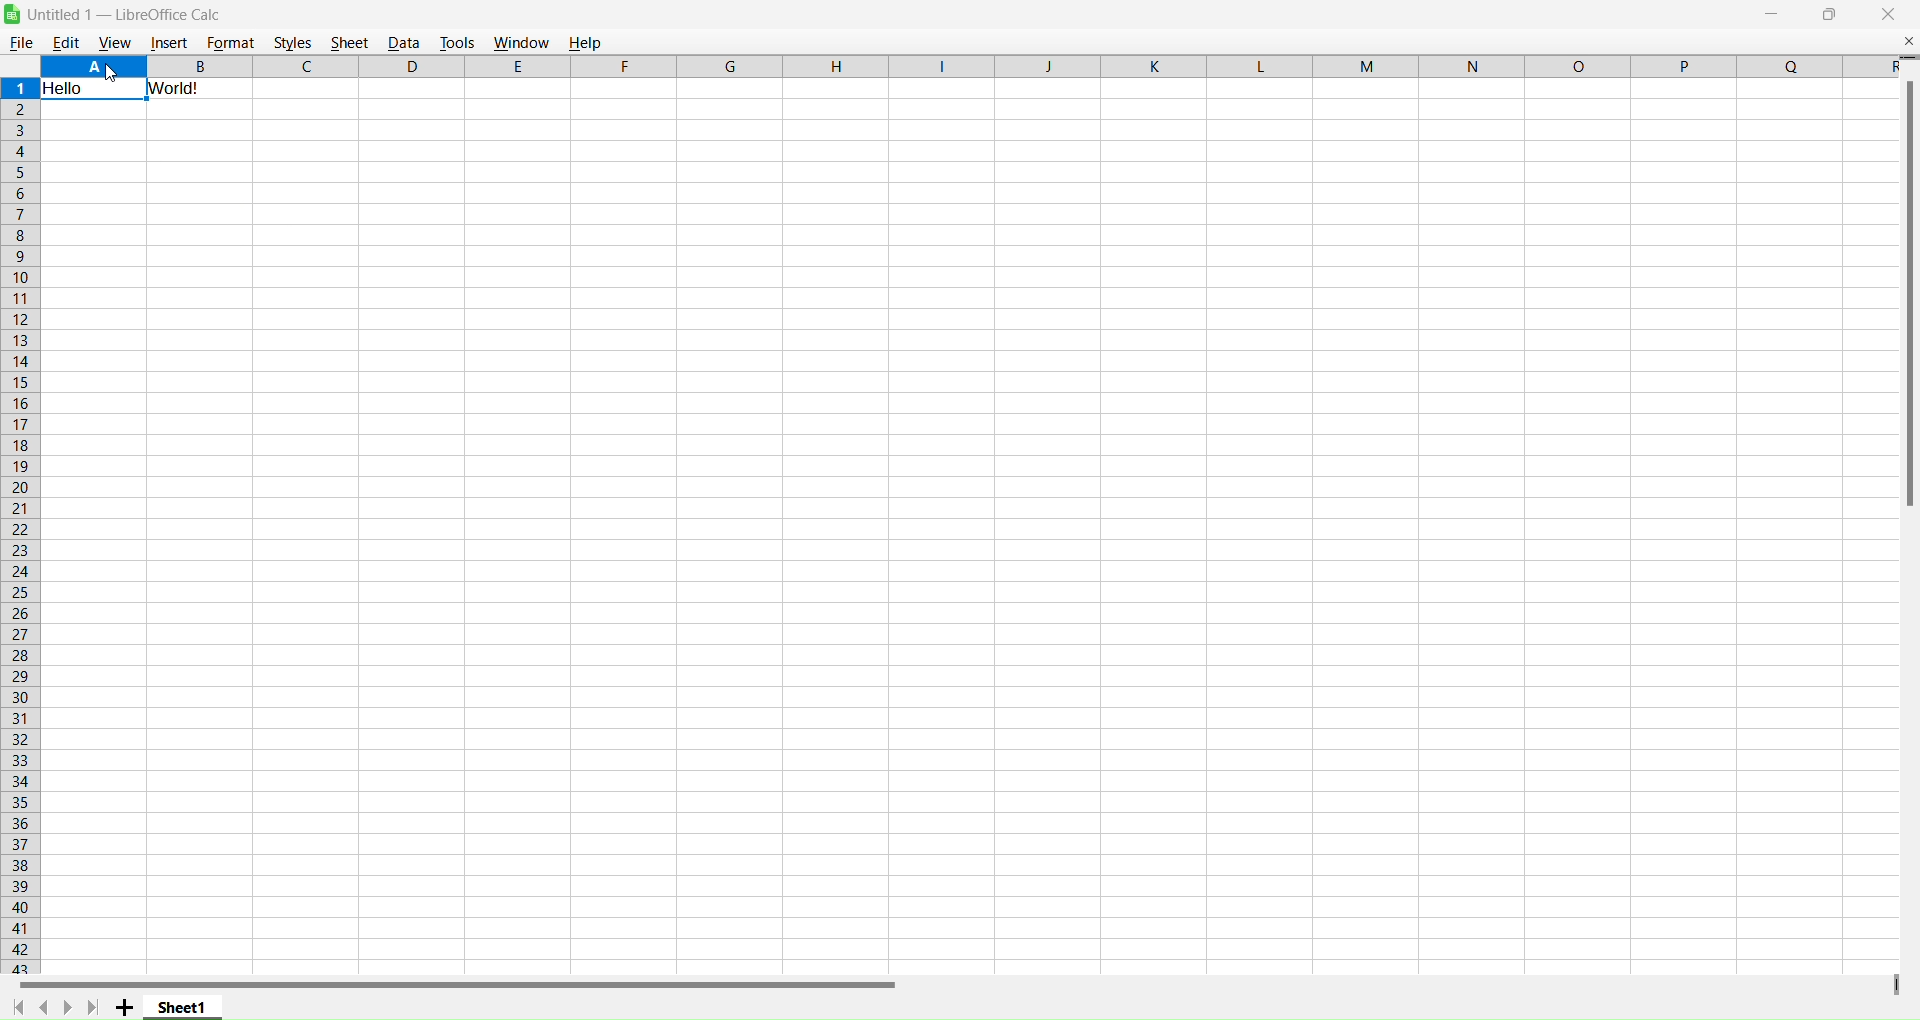  What do you see at coordinates (68, 88) in the screenshot?
I see `Hello` at bounding box center [68, 88].